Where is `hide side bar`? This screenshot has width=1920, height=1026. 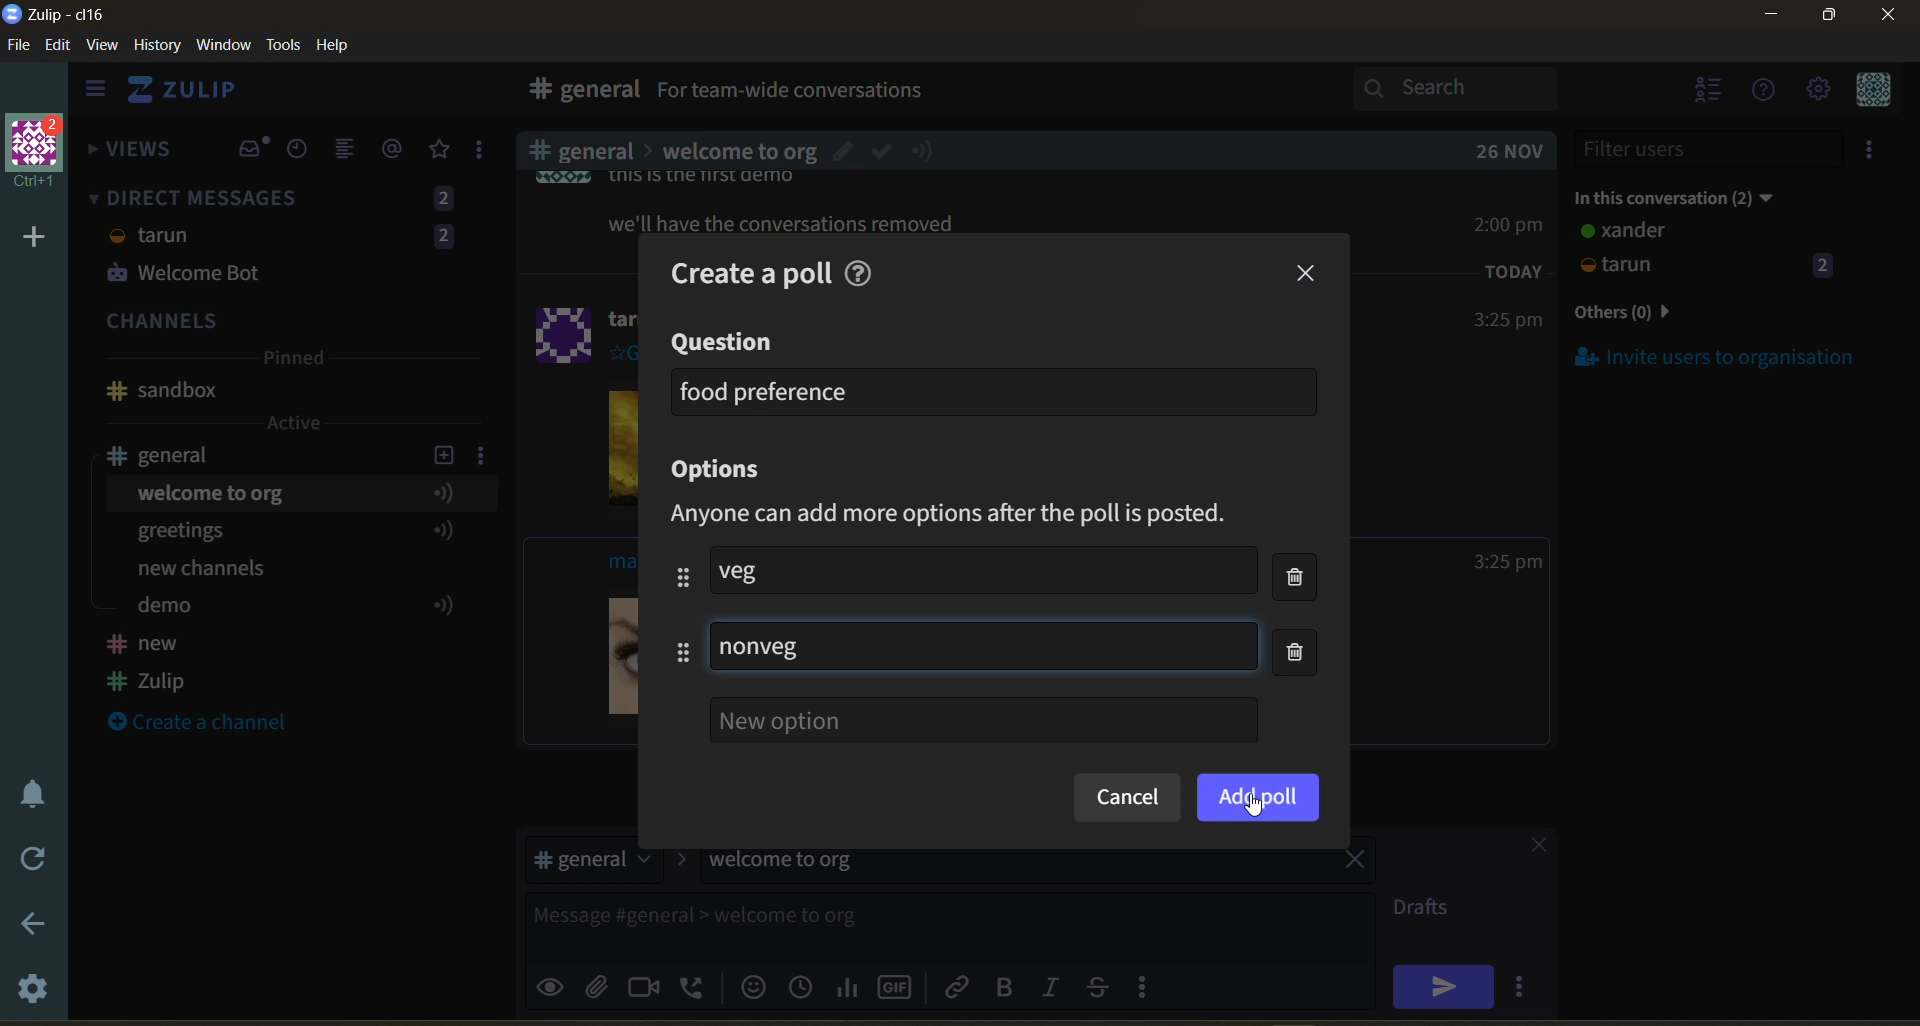 hide side bar is located at coordinates (95, 93).